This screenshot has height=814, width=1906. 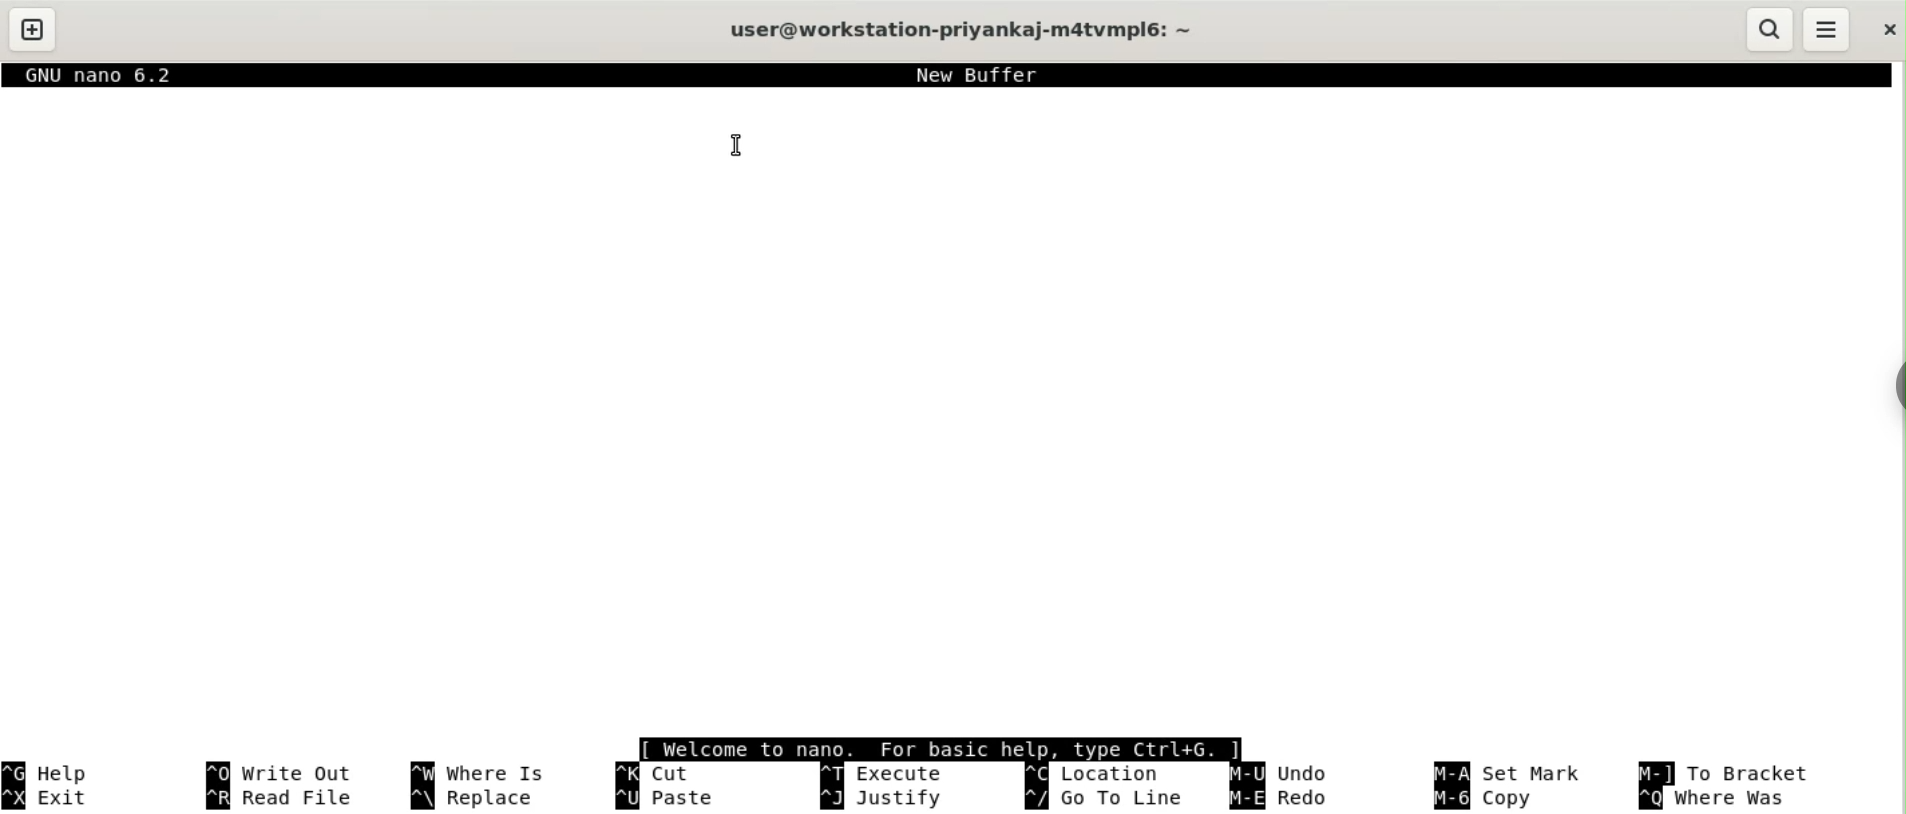 I want to click on go to line, so click(x=1107, y=798).